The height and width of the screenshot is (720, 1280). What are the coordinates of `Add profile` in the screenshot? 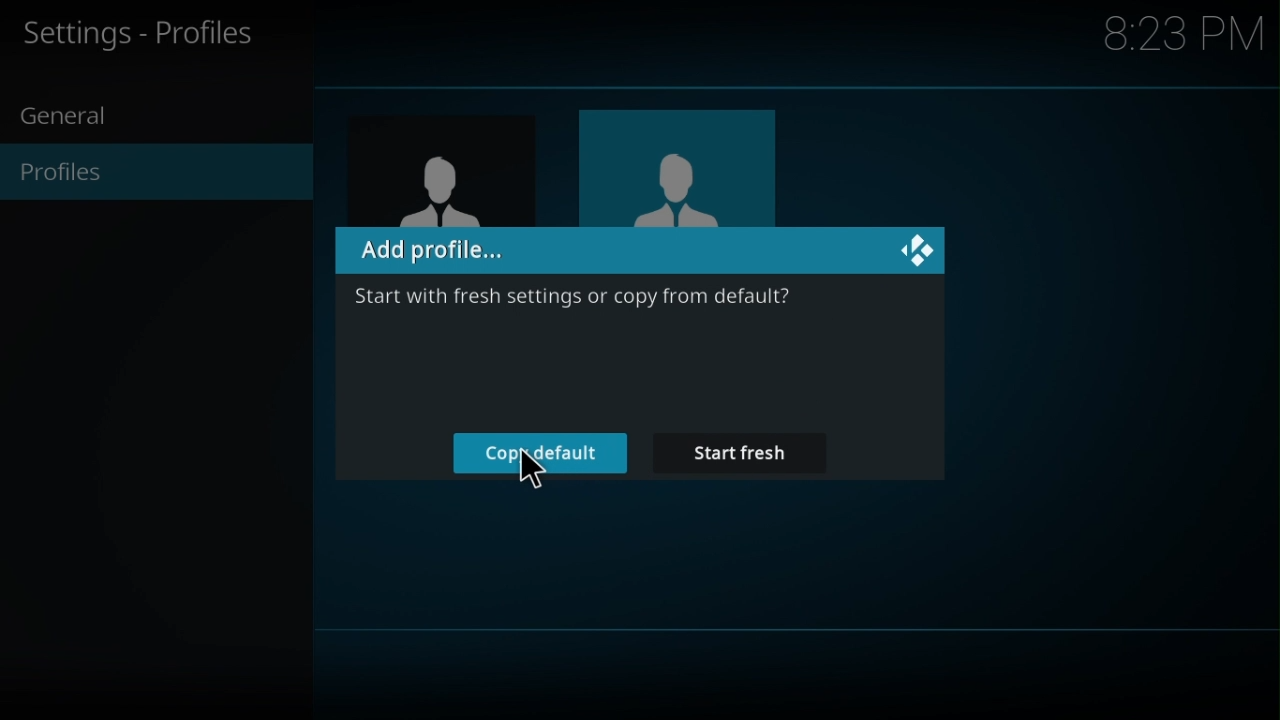 It's located at (444, 251).